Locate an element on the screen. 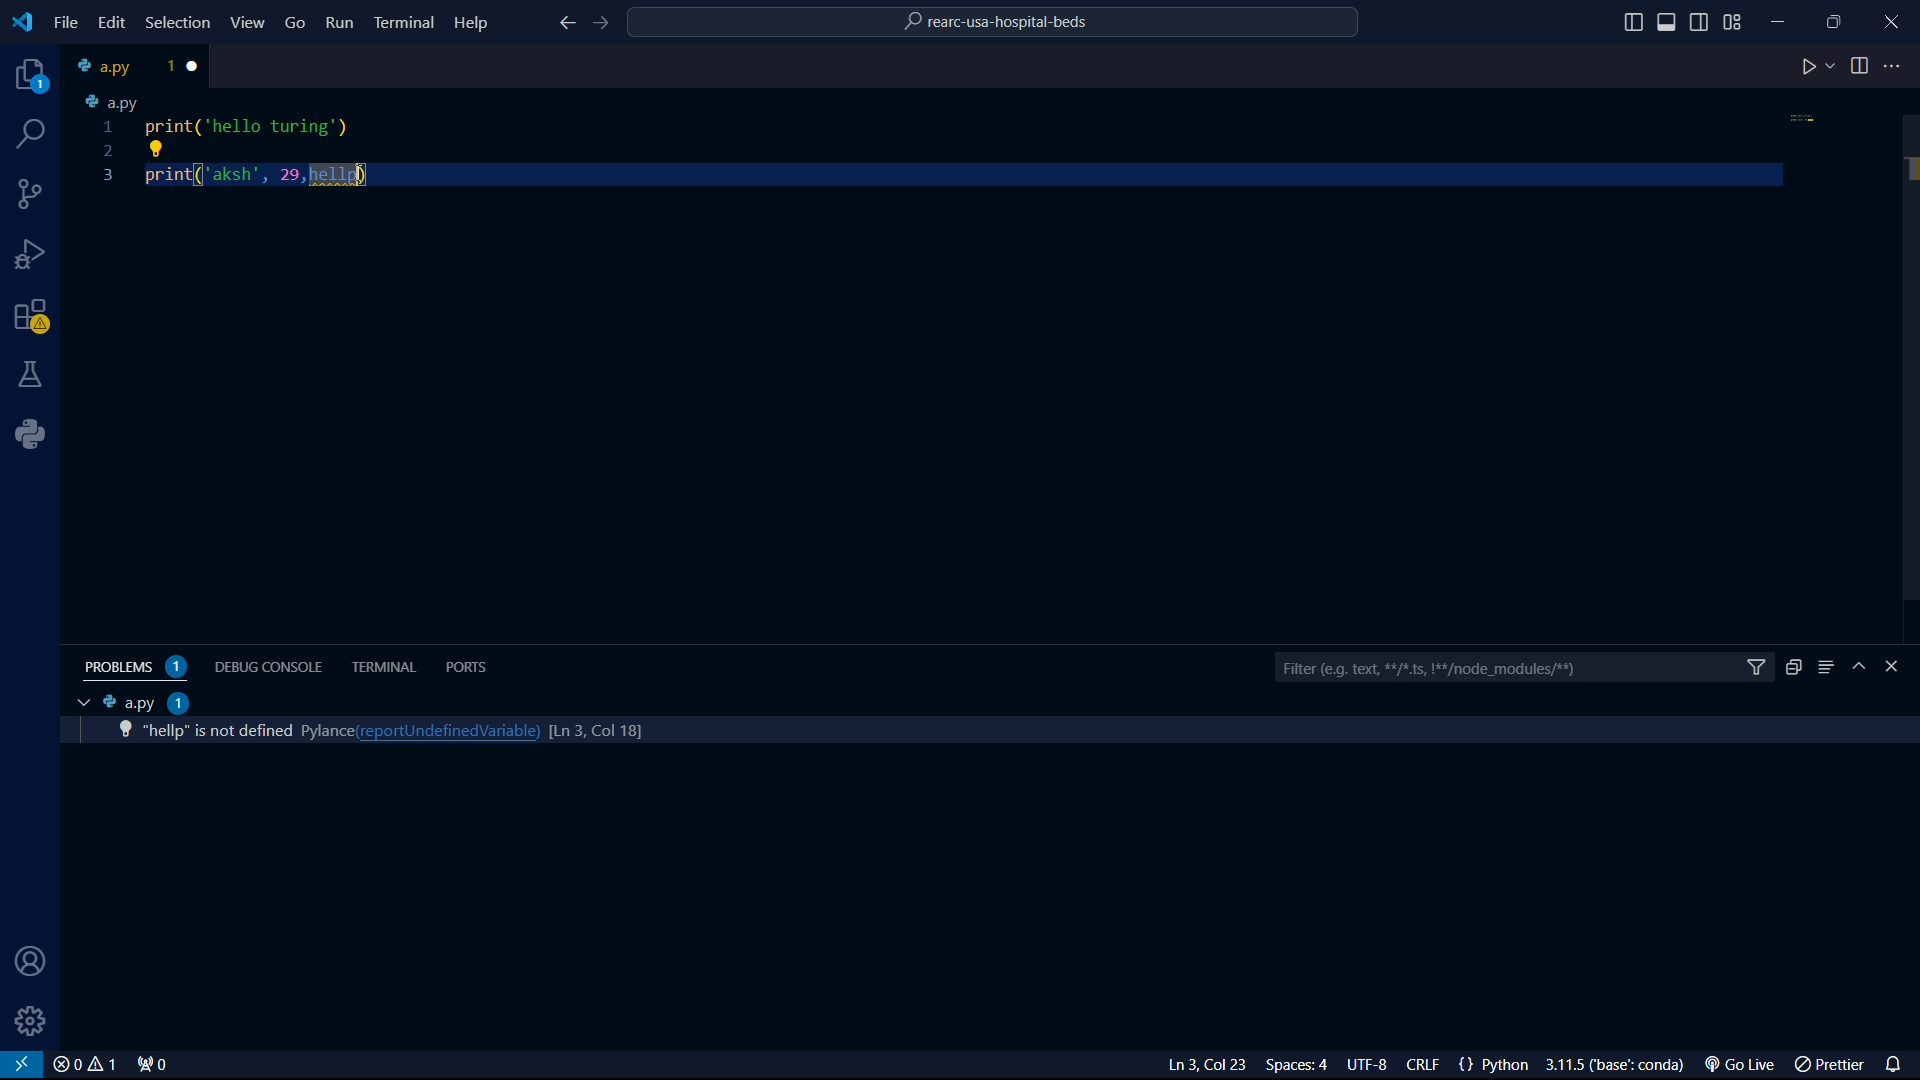 The width and height of the screenshot is (1920, 1080). toggle sidebar is located at coordinates (1669, 22).